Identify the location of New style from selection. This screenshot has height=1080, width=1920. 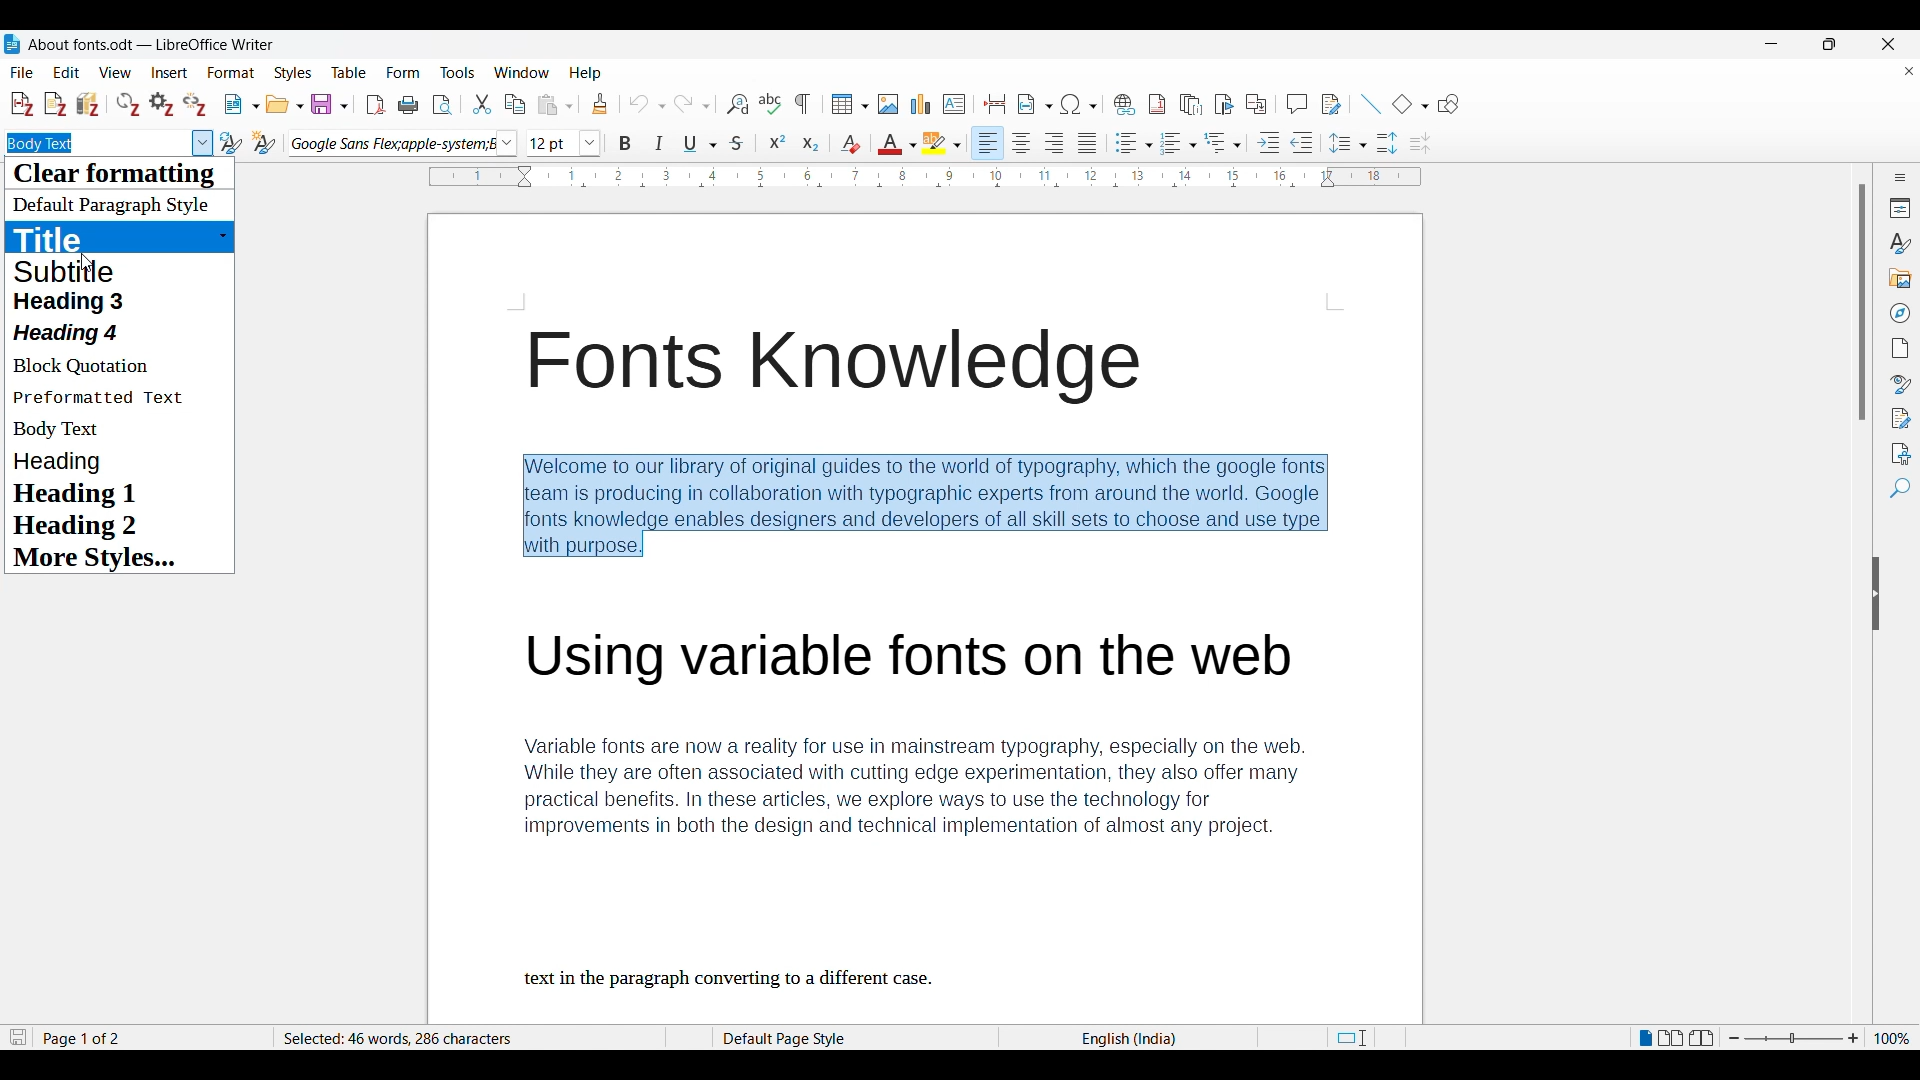
(265, 143).